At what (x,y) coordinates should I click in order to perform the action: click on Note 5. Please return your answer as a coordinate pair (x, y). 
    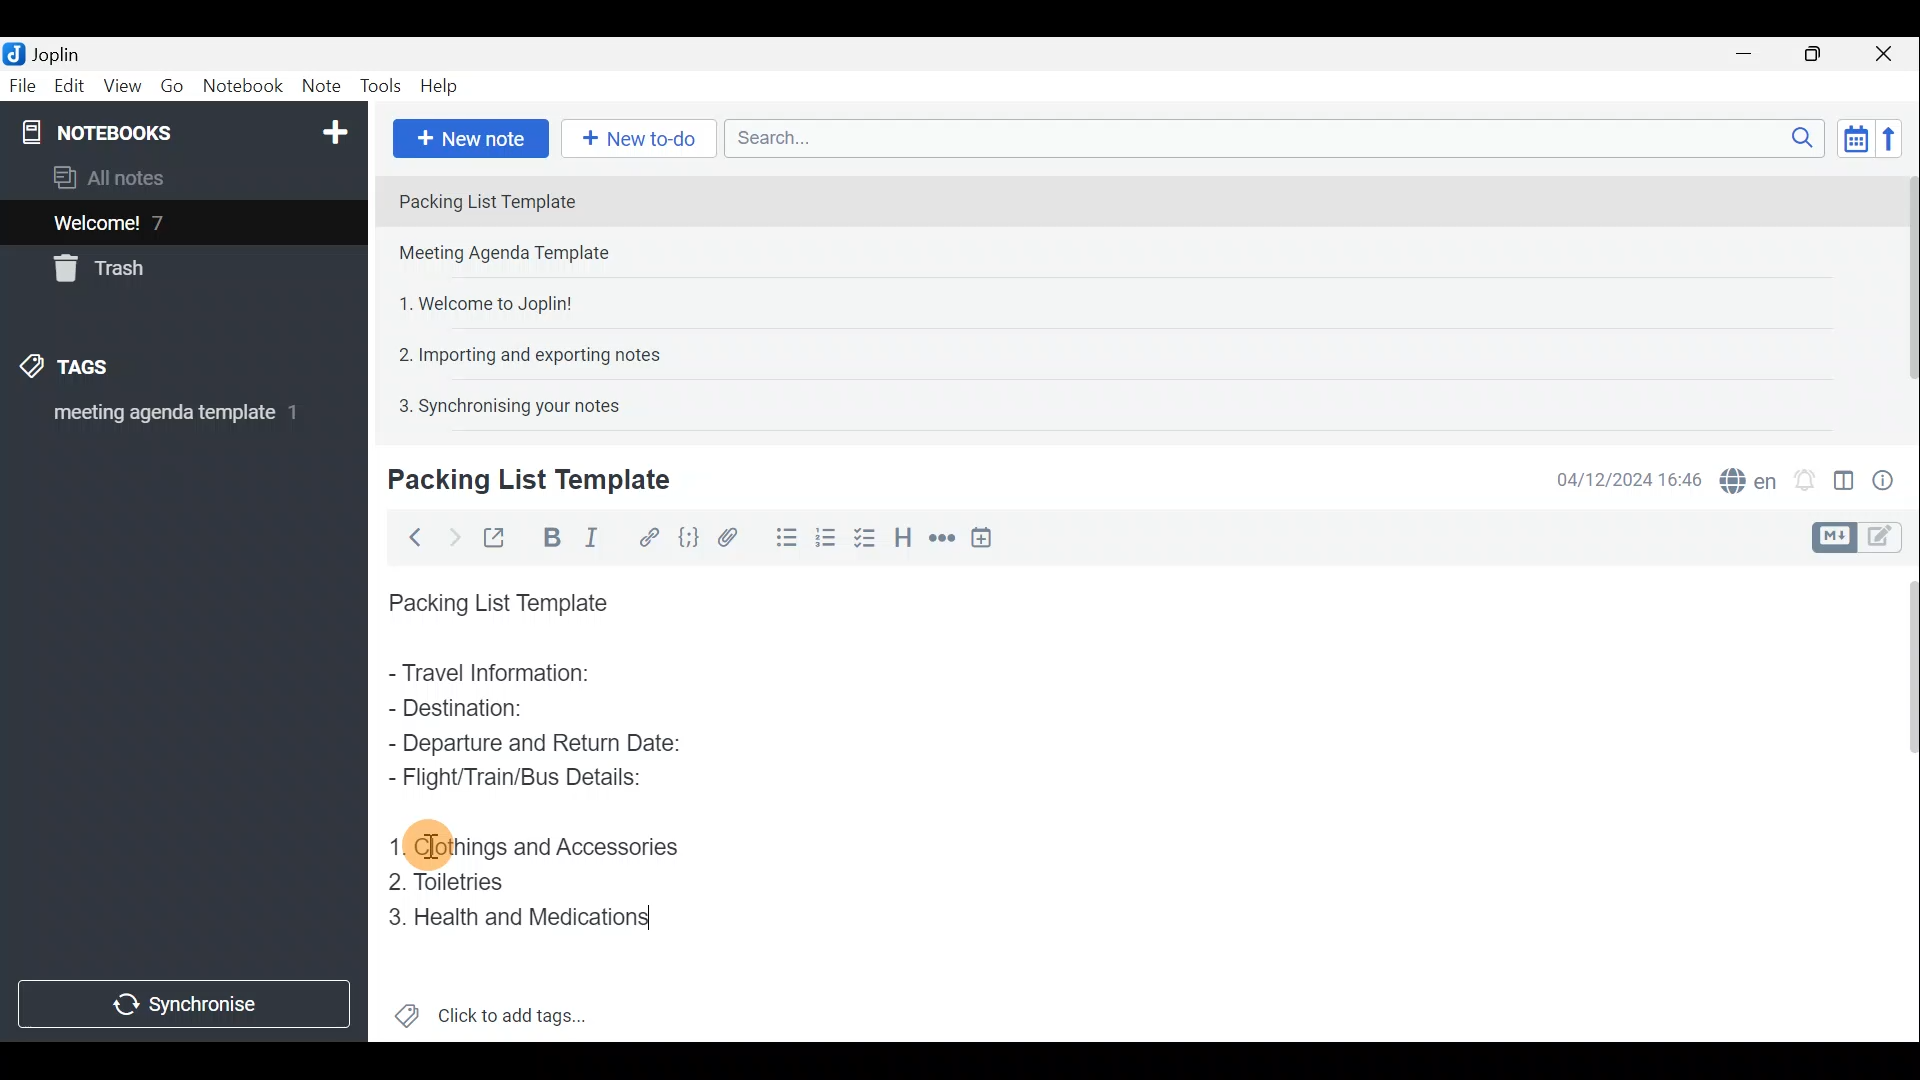
    Looking at the image, I should click on (501, 403).